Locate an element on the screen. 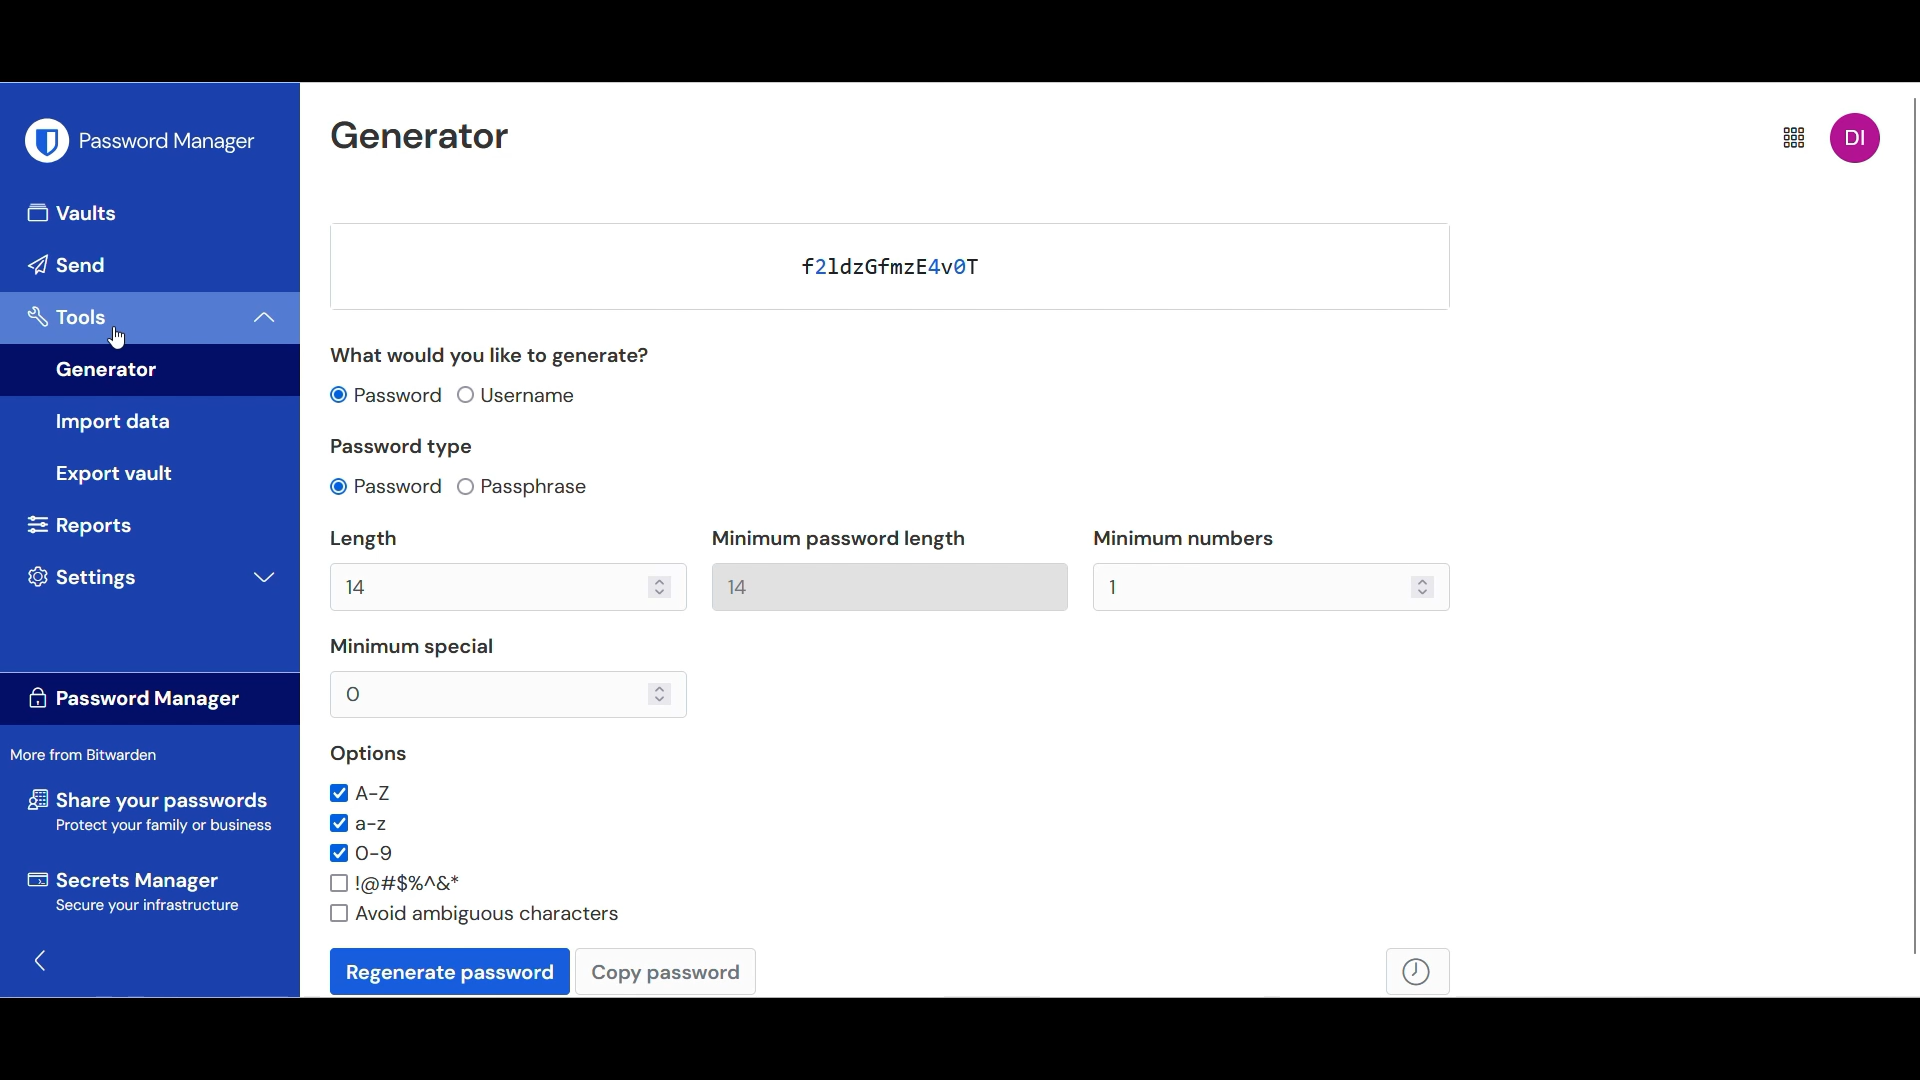  Copy password is located at coordinates (666, 972).